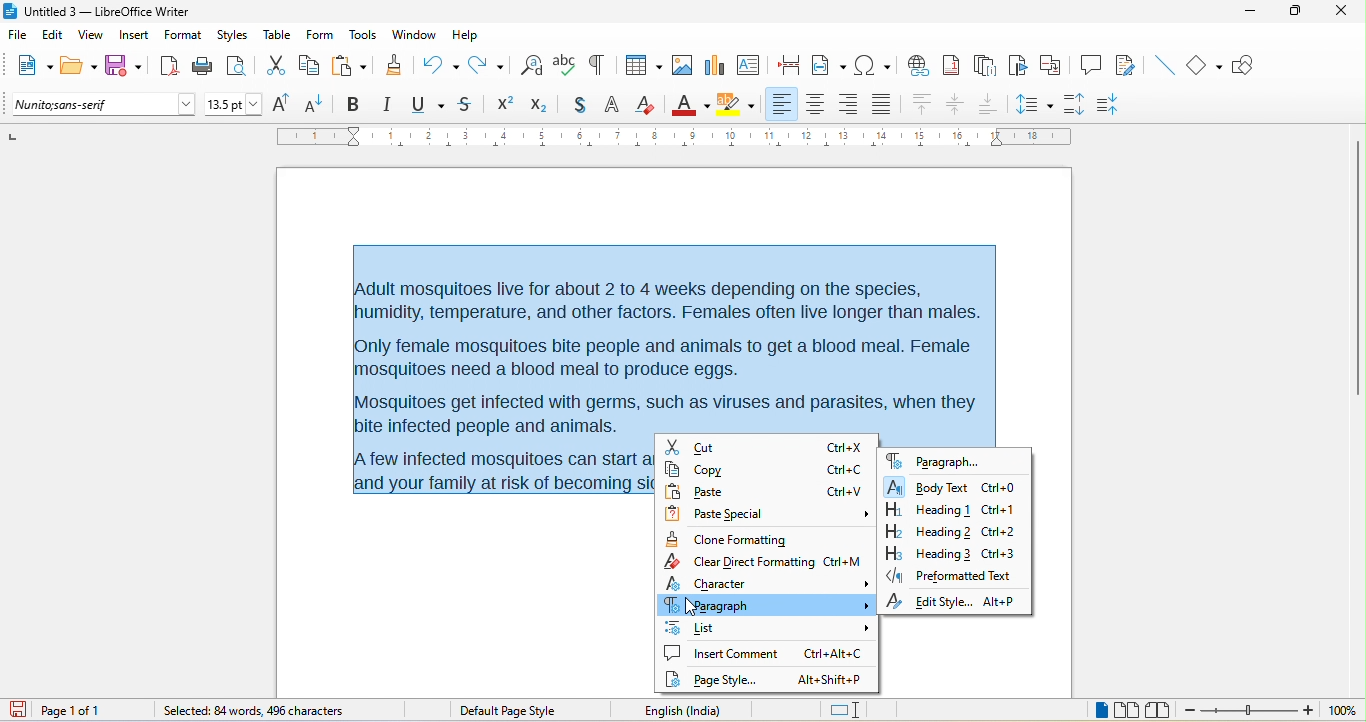 The height and width of the screenshot is (722, 1366). I want to click on undo, so click(440, 62).